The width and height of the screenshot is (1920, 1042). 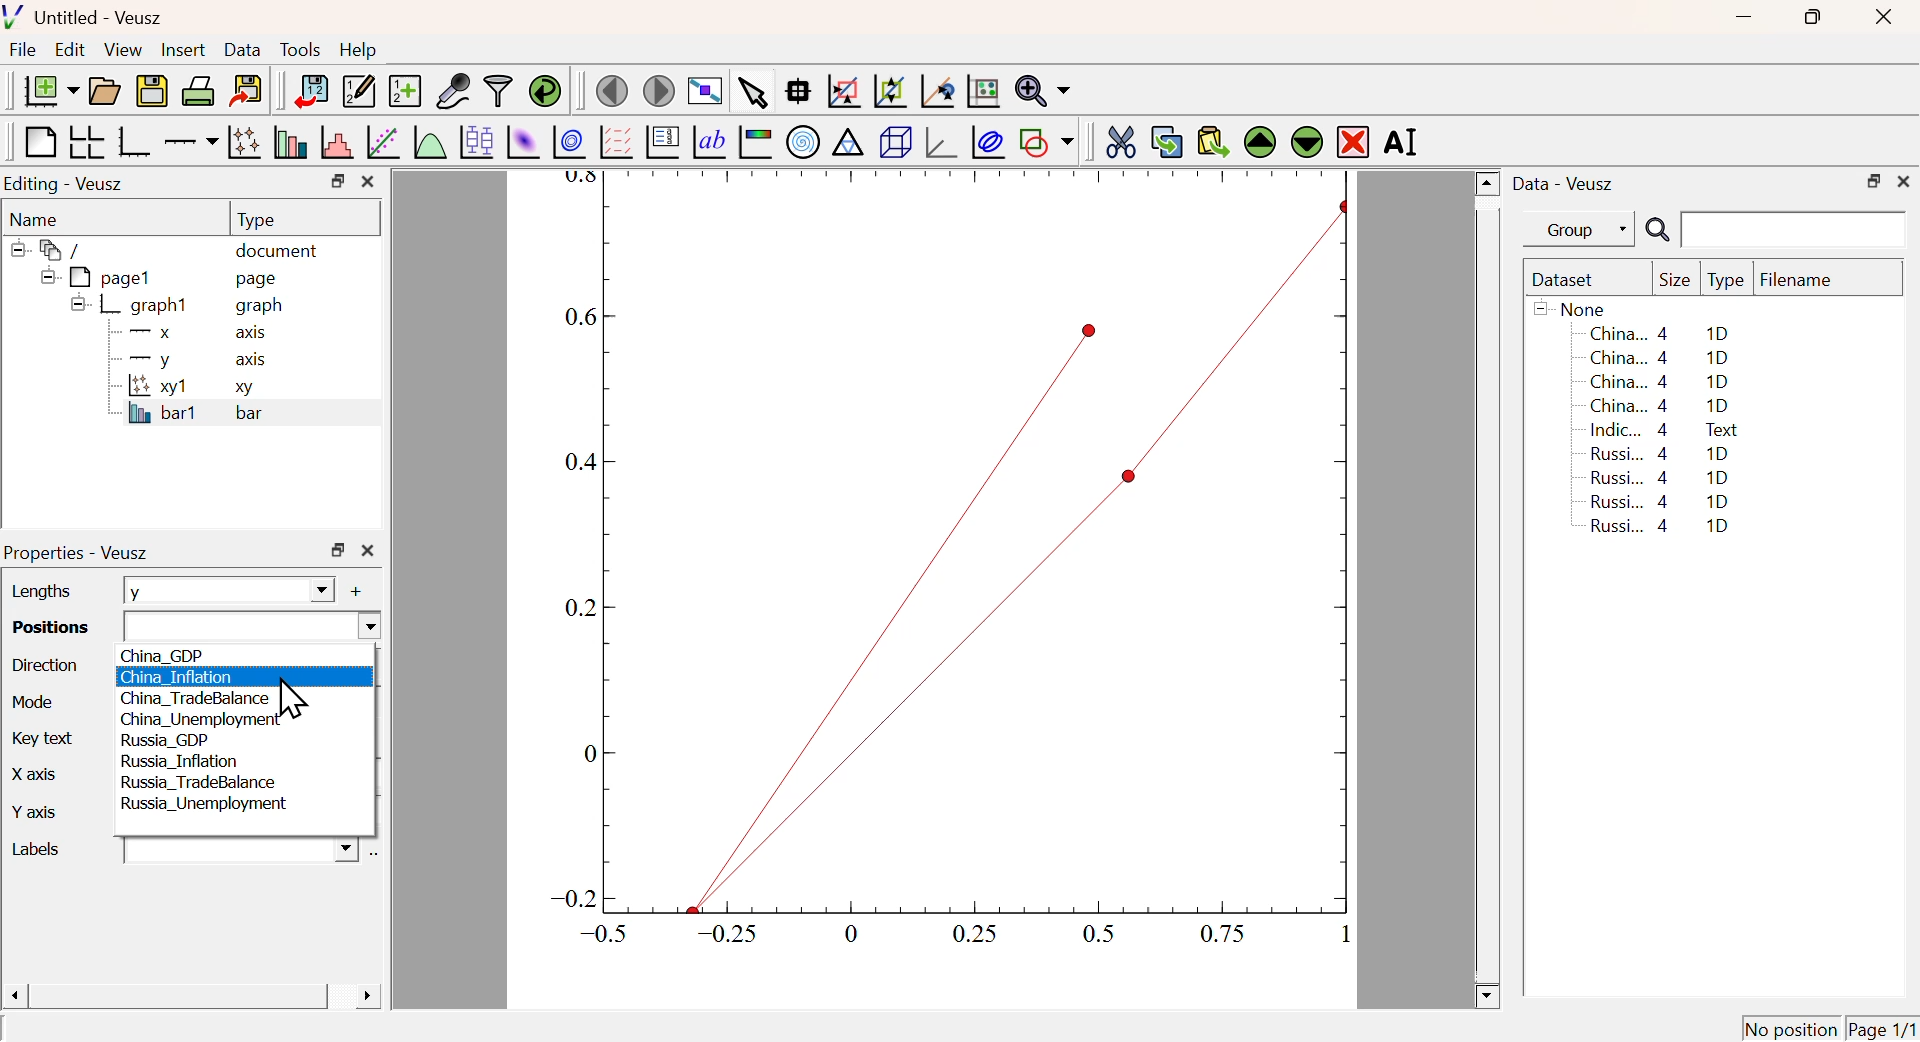 I want to click on Search, so click(x=1657, y=231).